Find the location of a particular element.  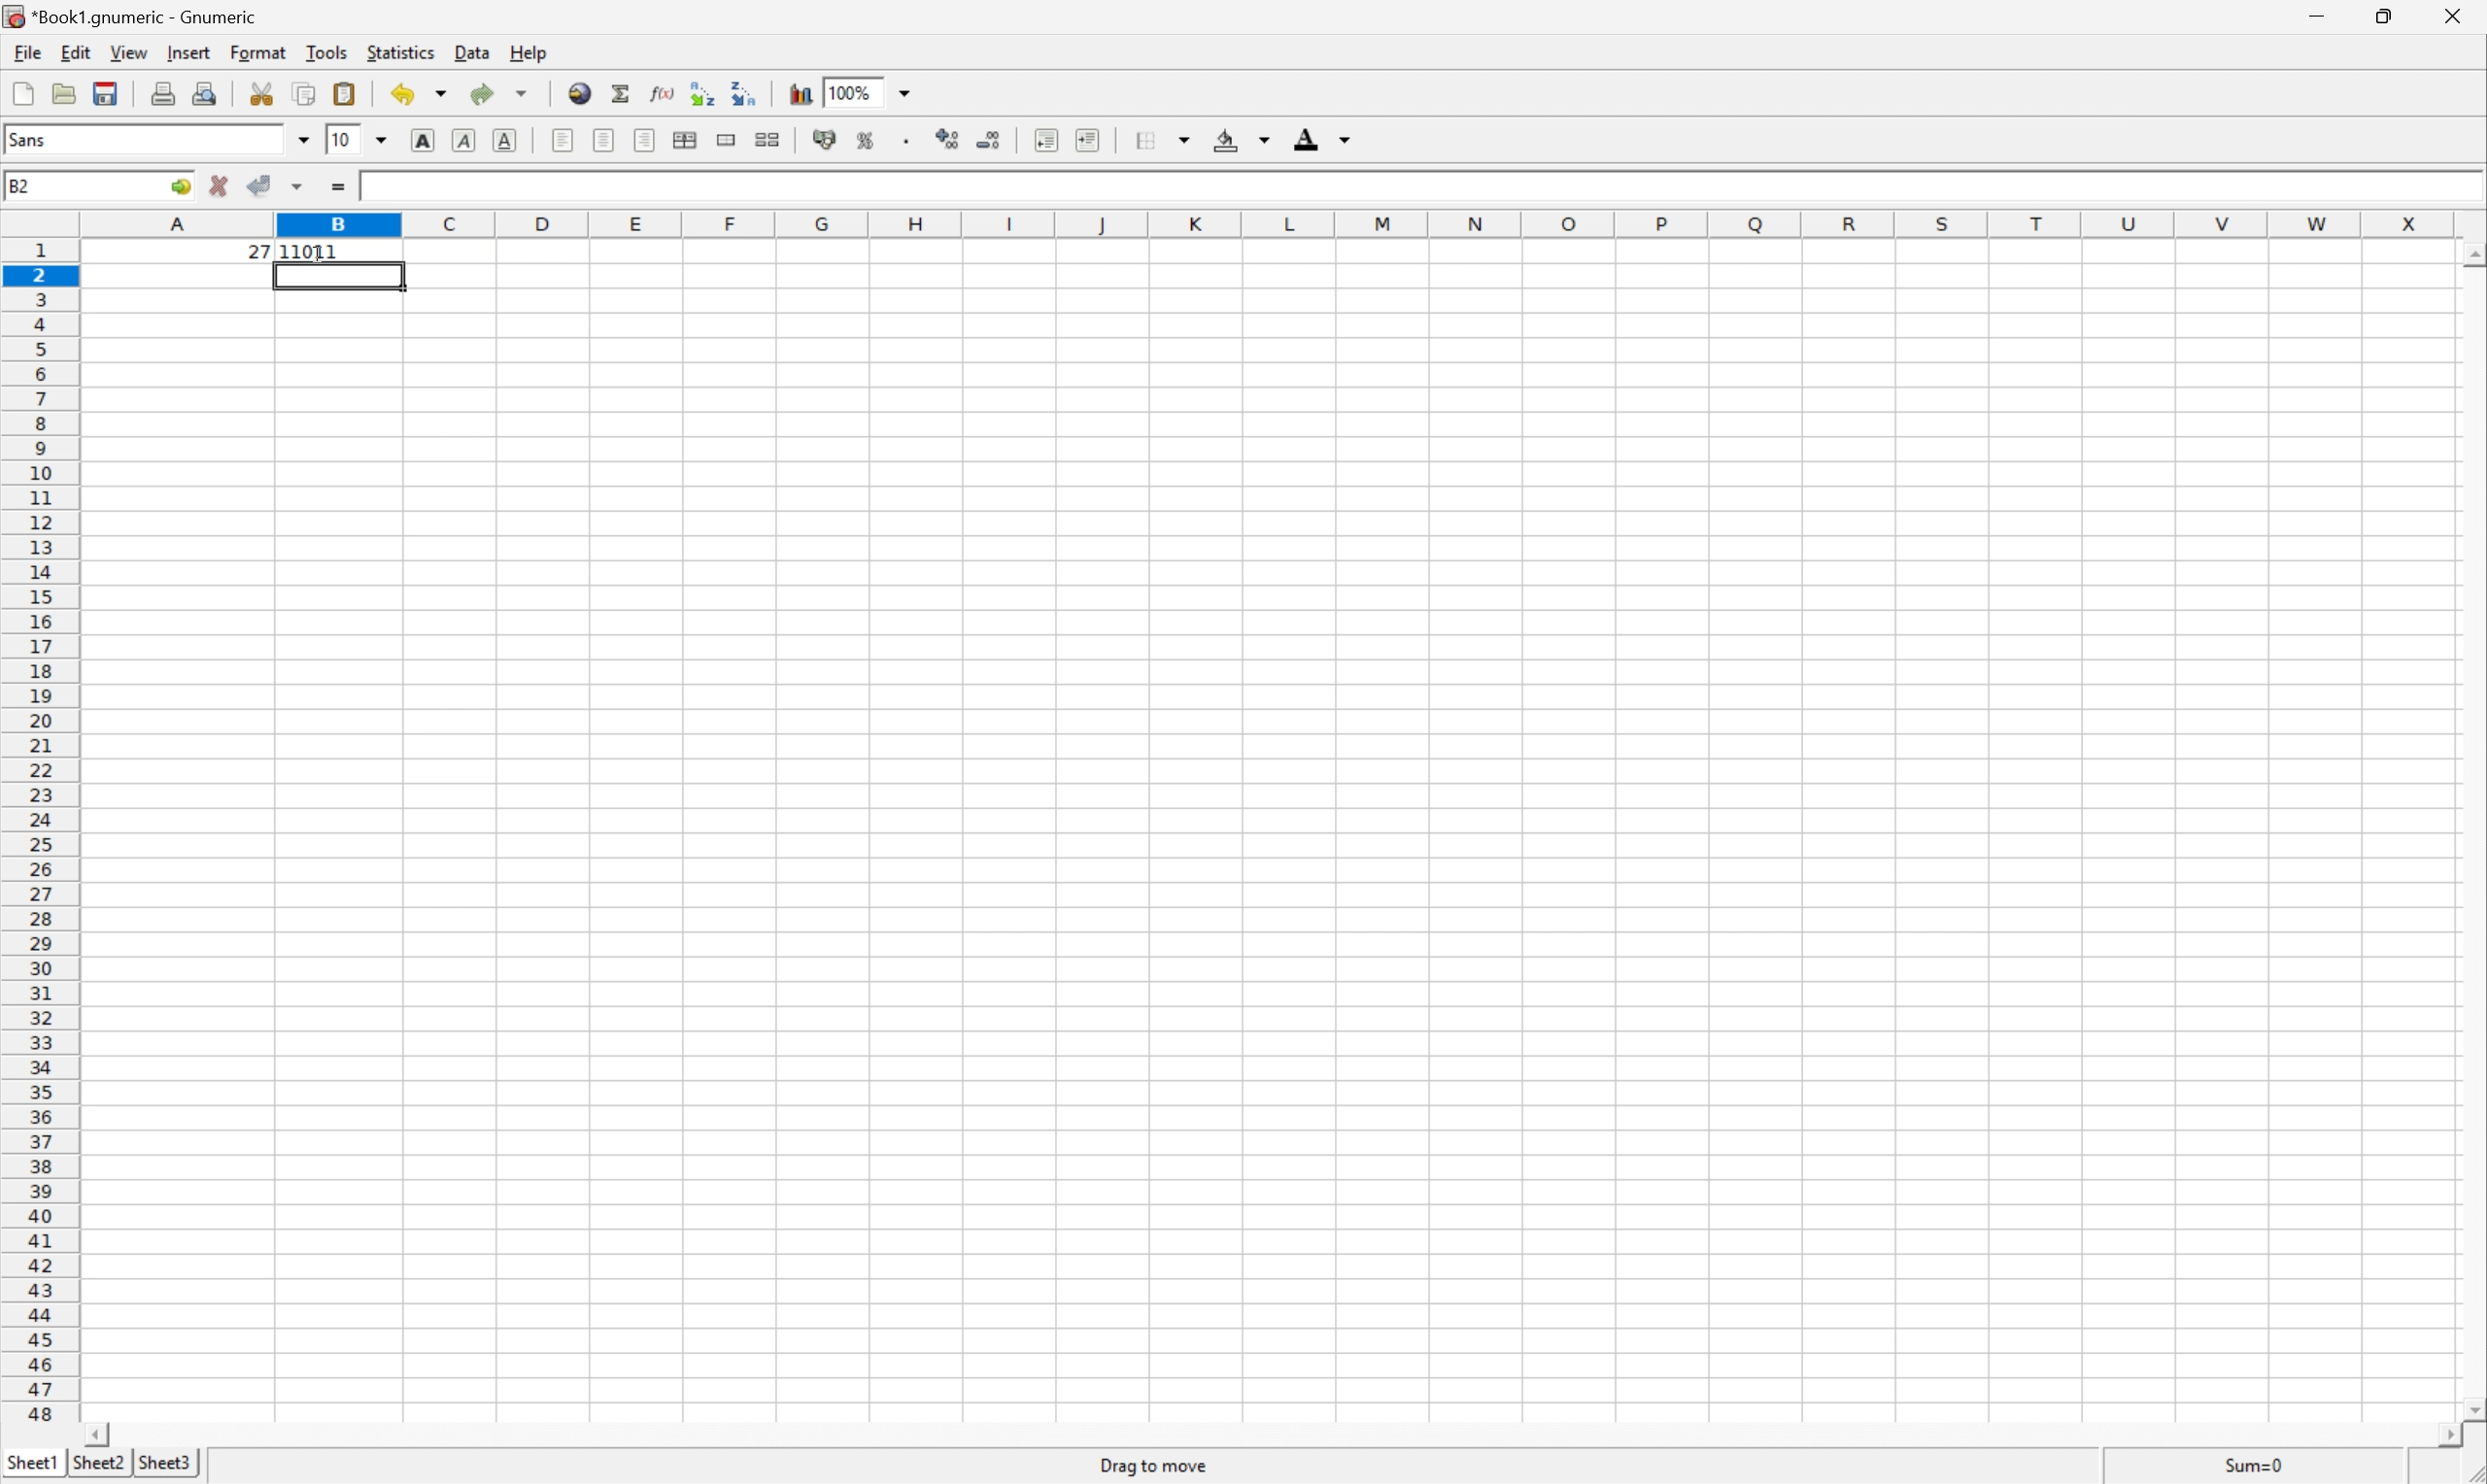

Format the selection as percentage is located at coordinates (866, 140).